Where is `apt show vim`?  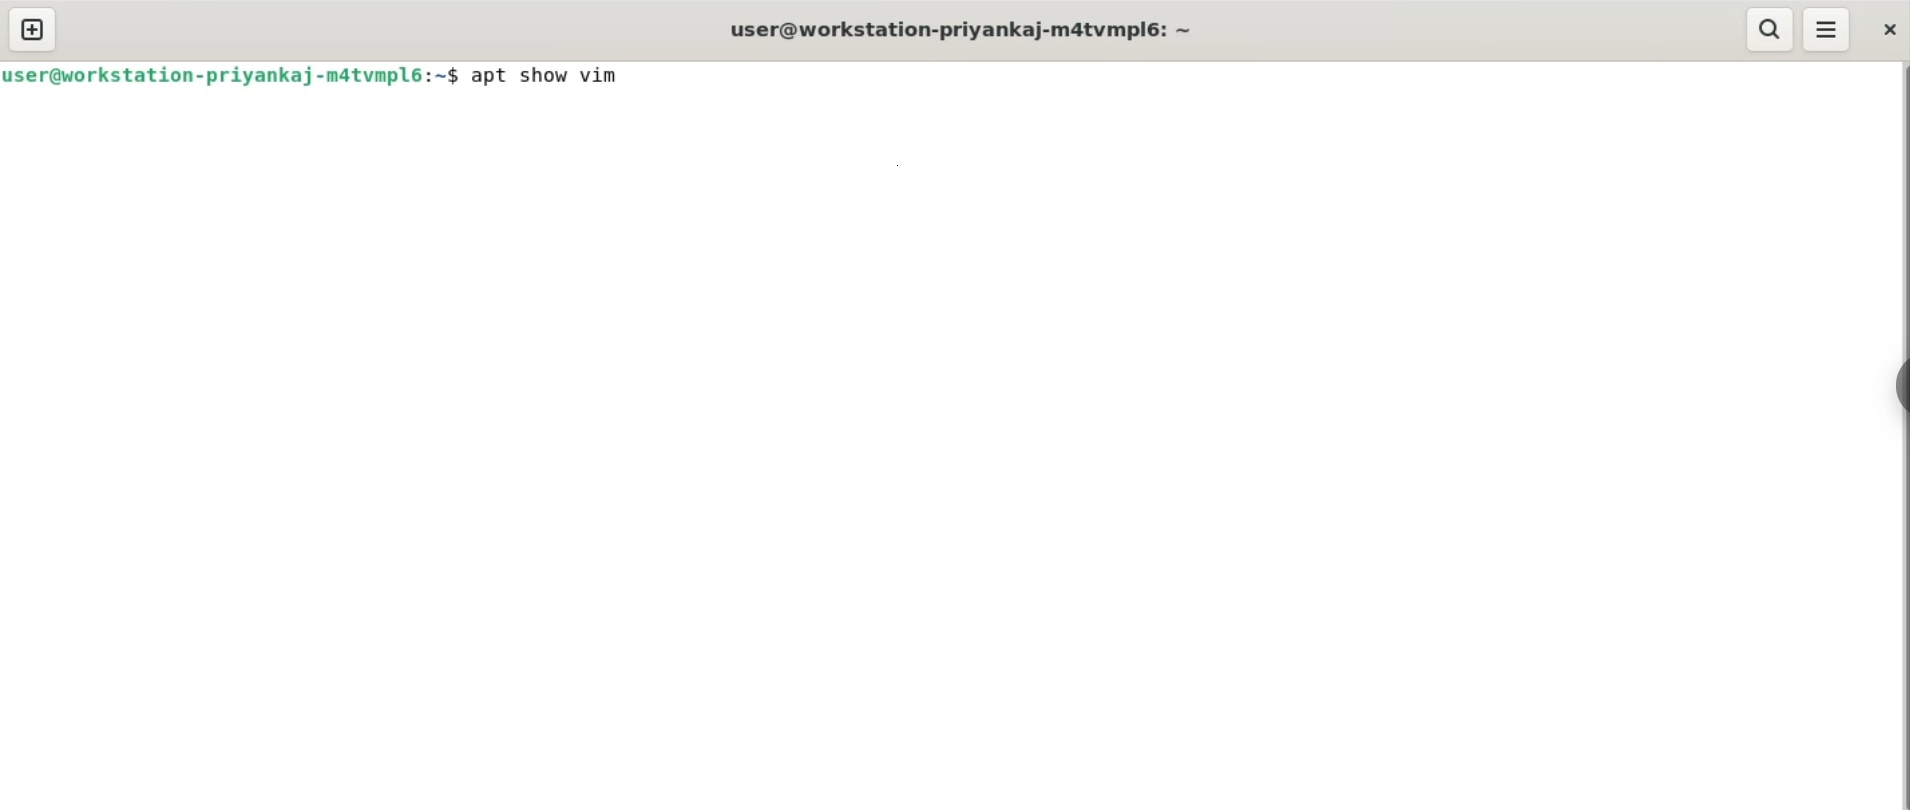 apt show vim is located at coordinates (551, 76).